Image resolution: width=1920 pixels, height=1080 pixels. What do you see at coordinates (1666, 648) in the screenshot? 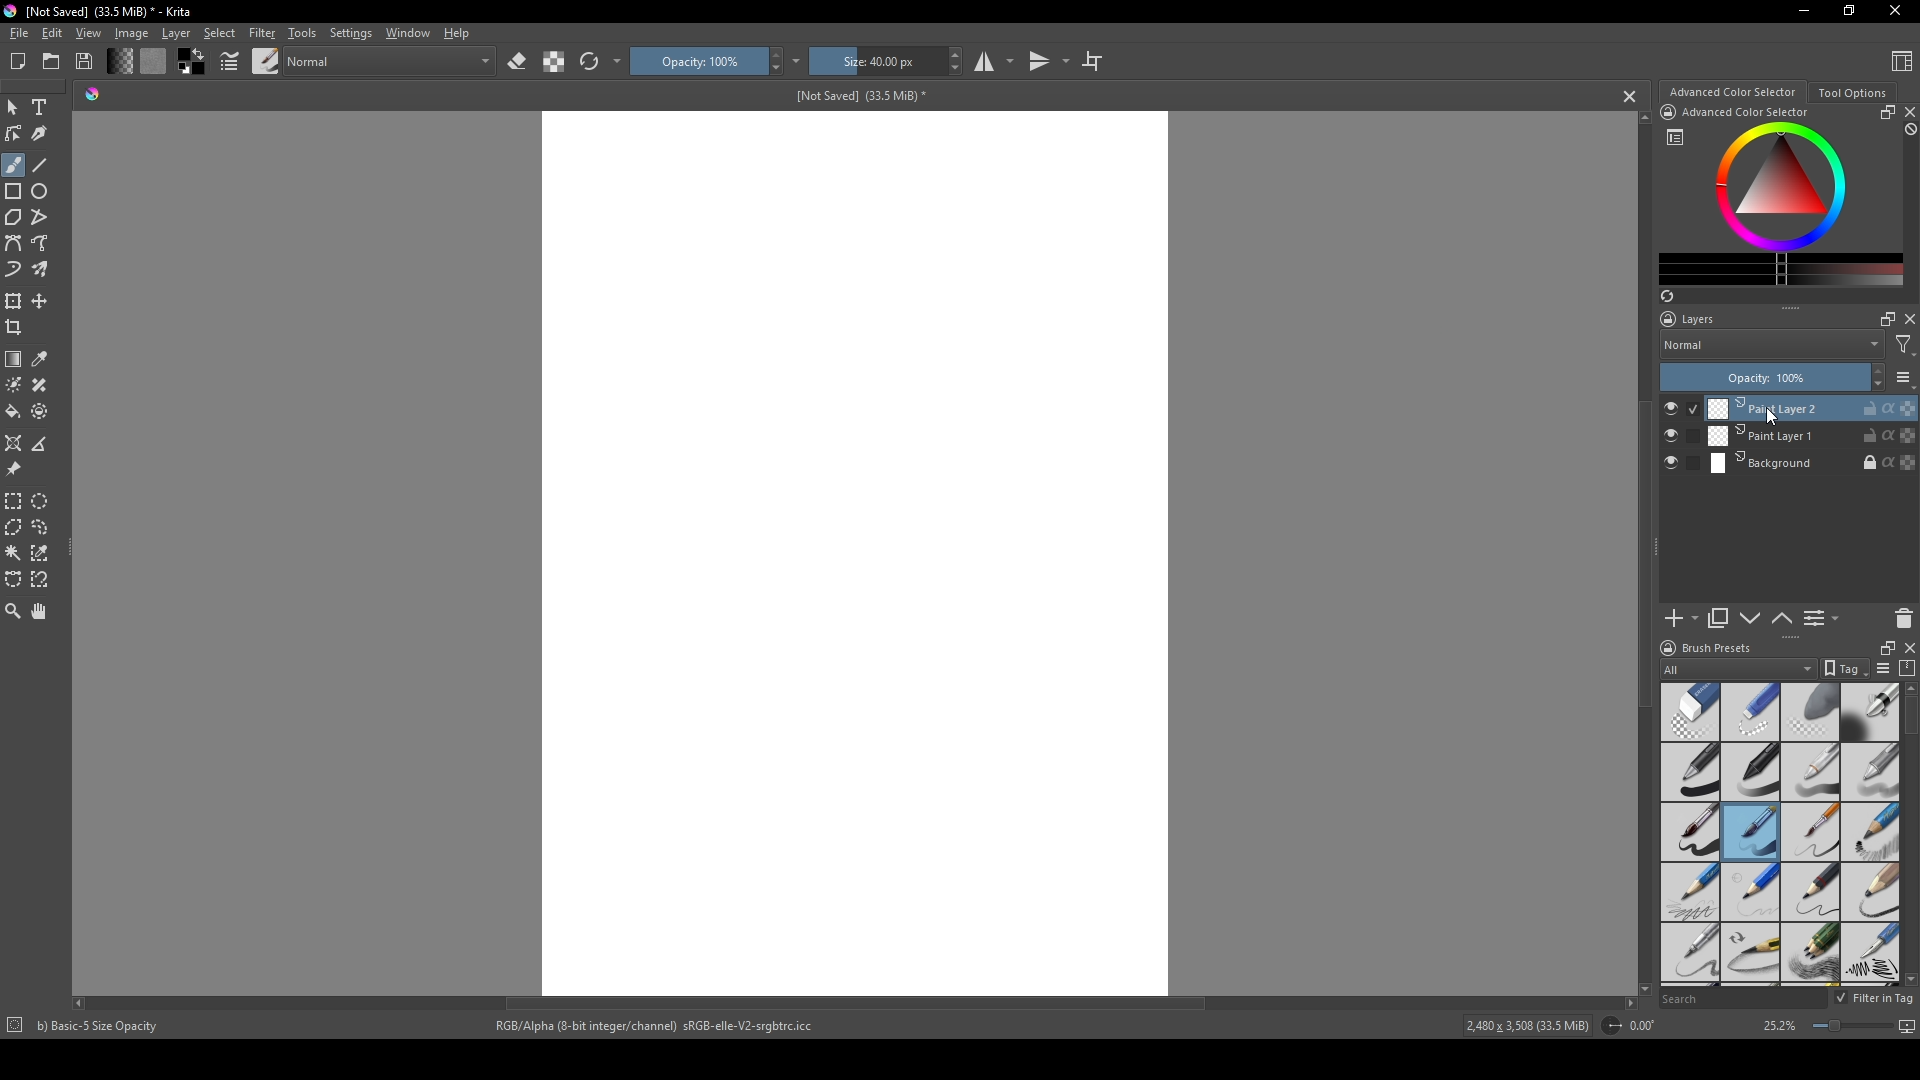
I see `logo` at bounding box center [1666, 648].